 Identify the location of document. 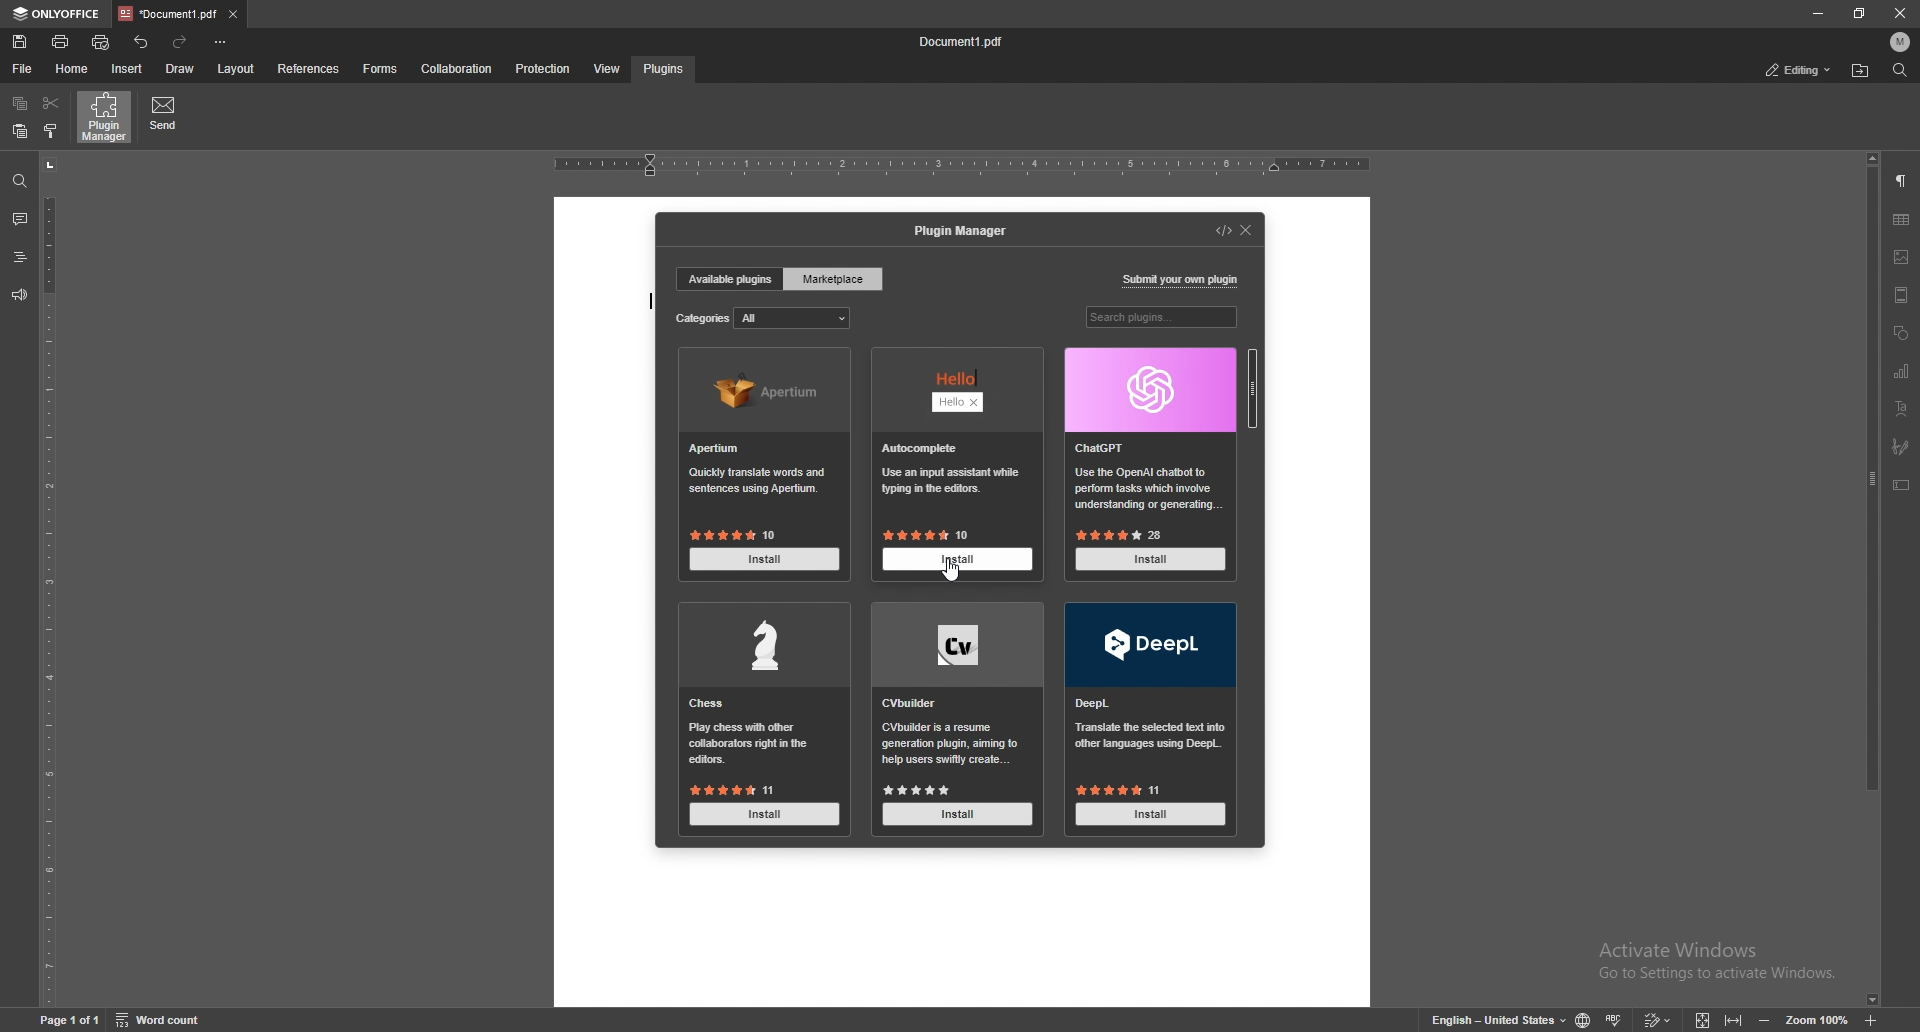
(1015, 929).